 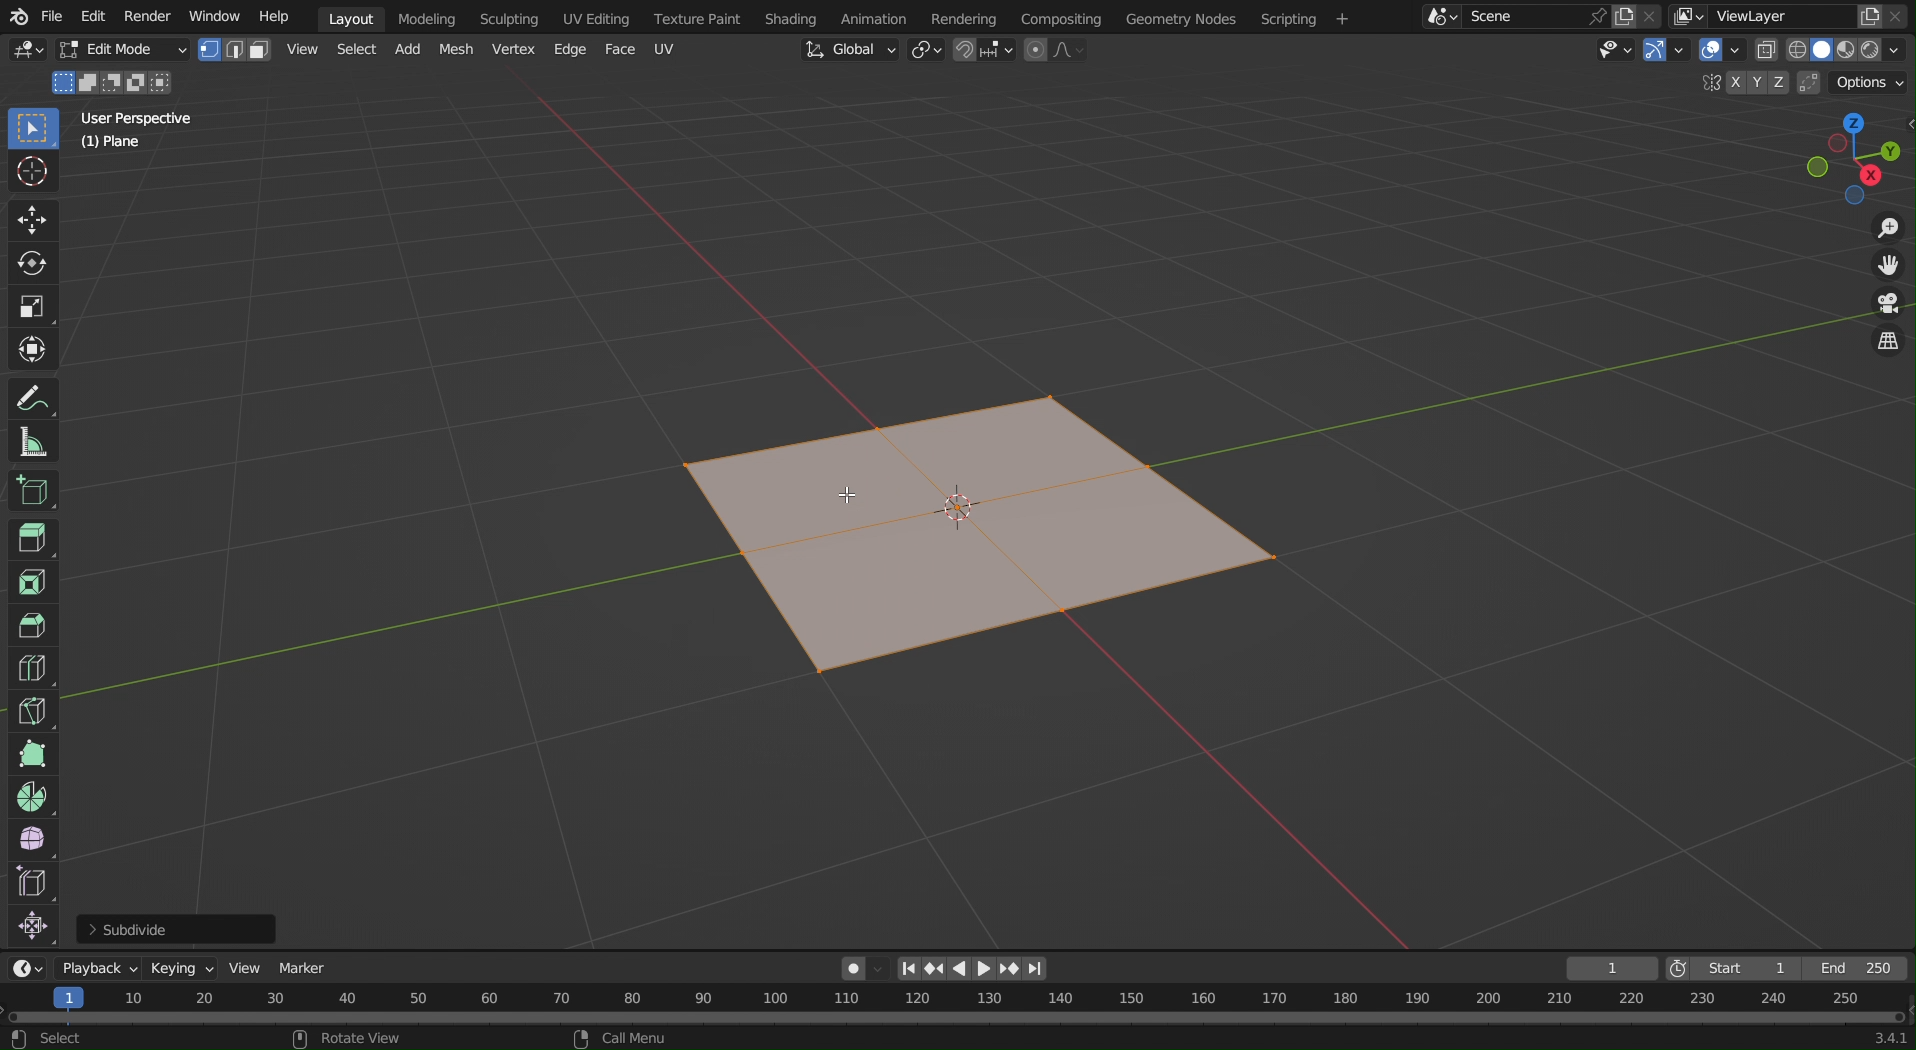 I want to click on Texture Paint, so click(x=700, y=16).